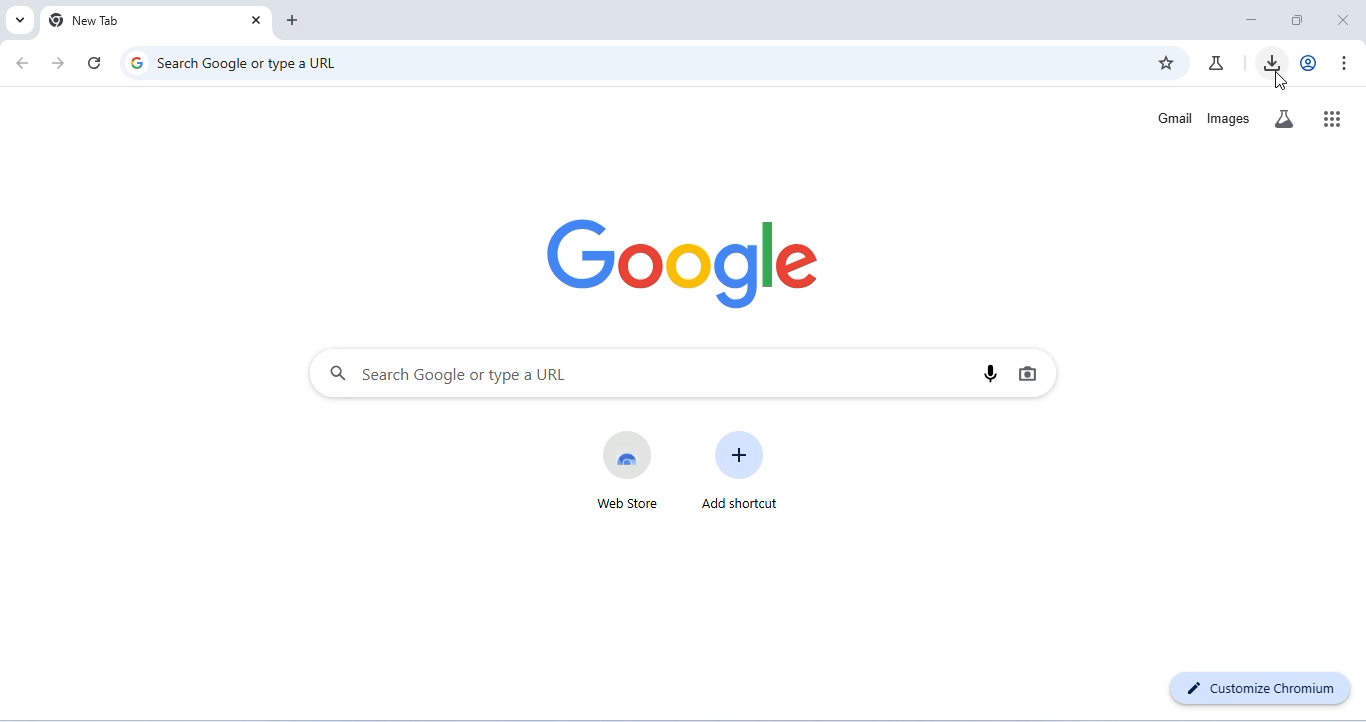 The image size is (1366, 722). I want to click on voice search, so click(988, 374).